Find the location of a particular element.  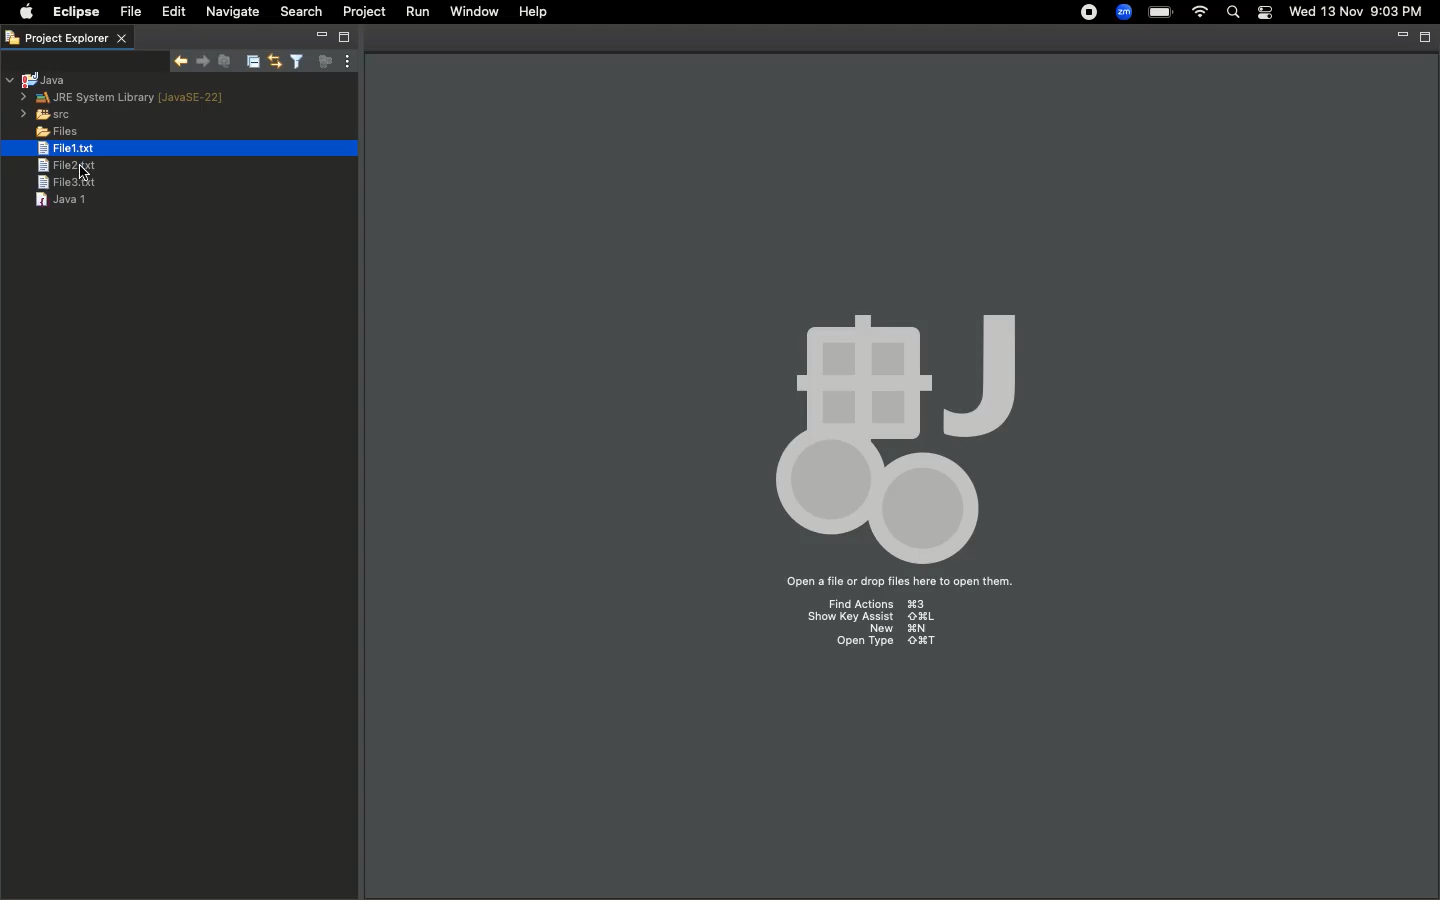

Open a file or drop files here is located at coordinates (897, 583).